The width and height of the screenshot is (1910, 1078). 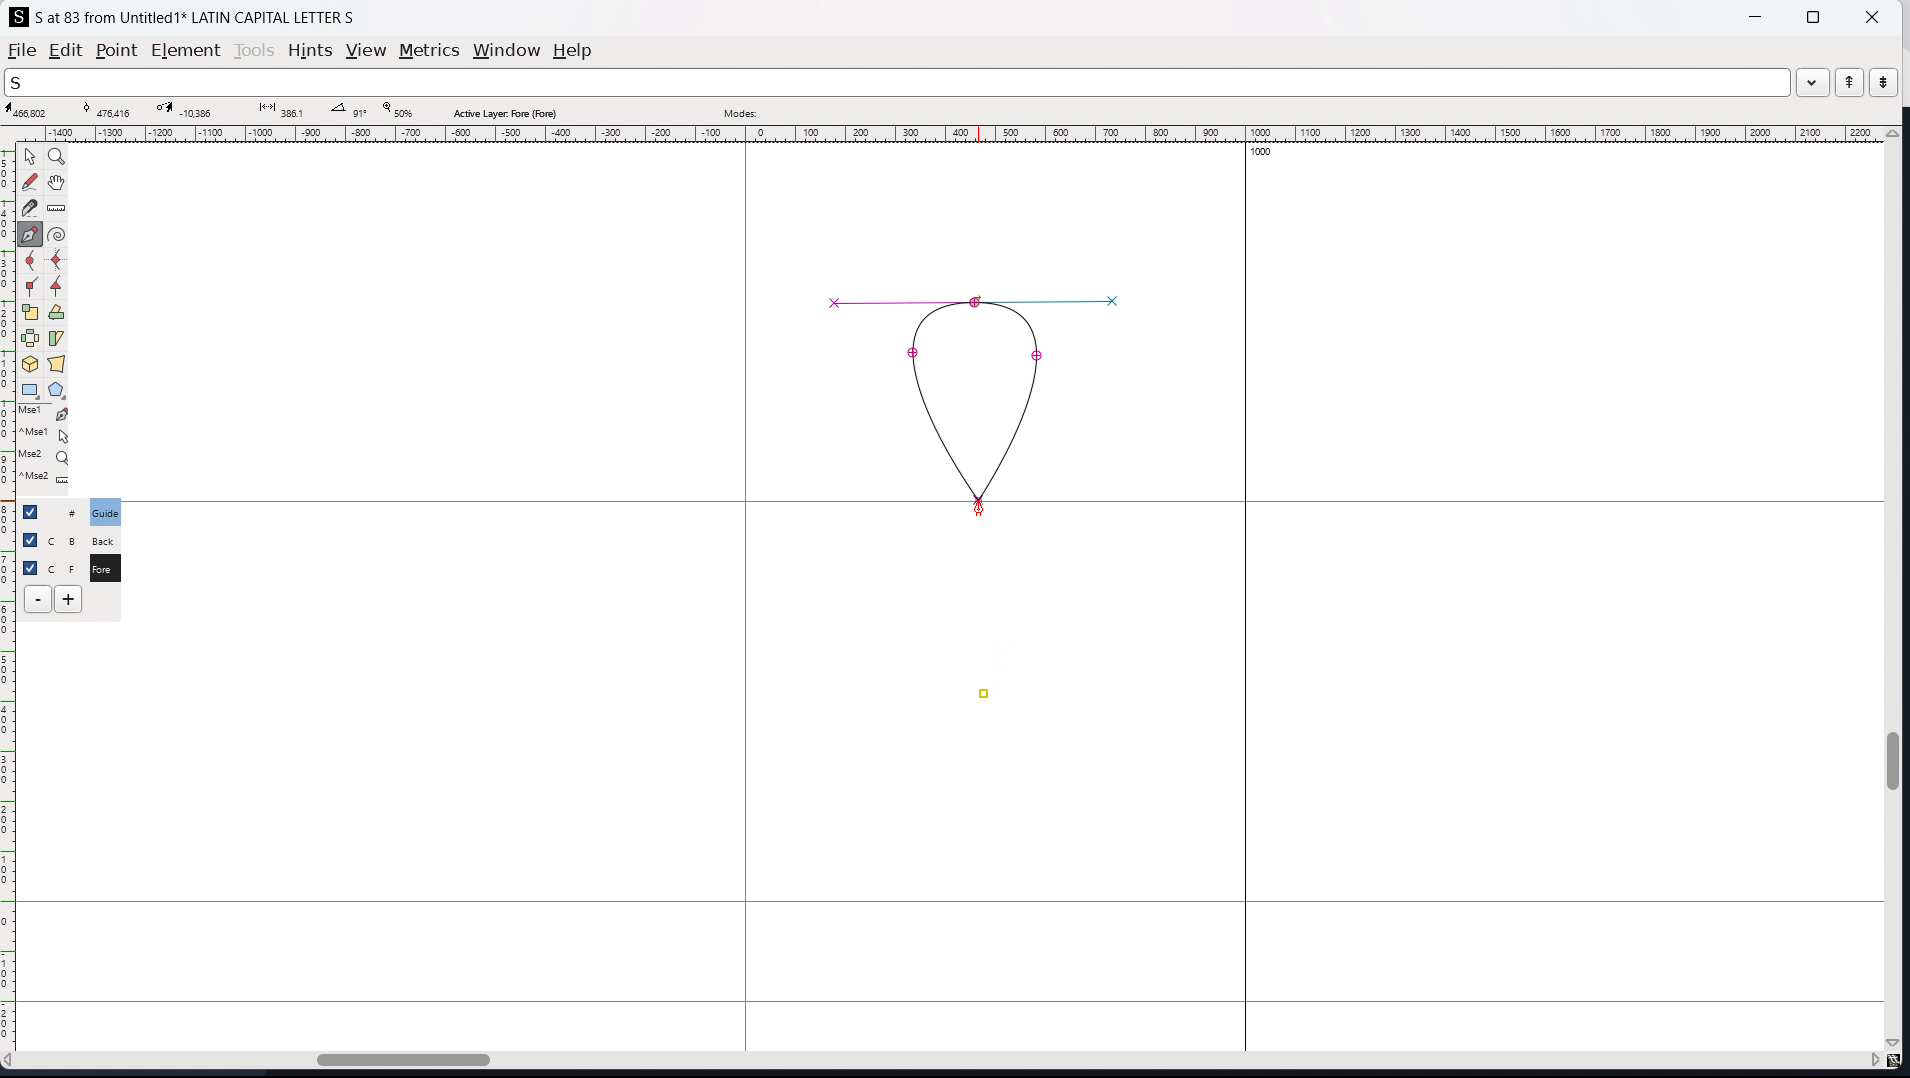 I want to click on rectangle and ellipse, so click(x=31, y=391).